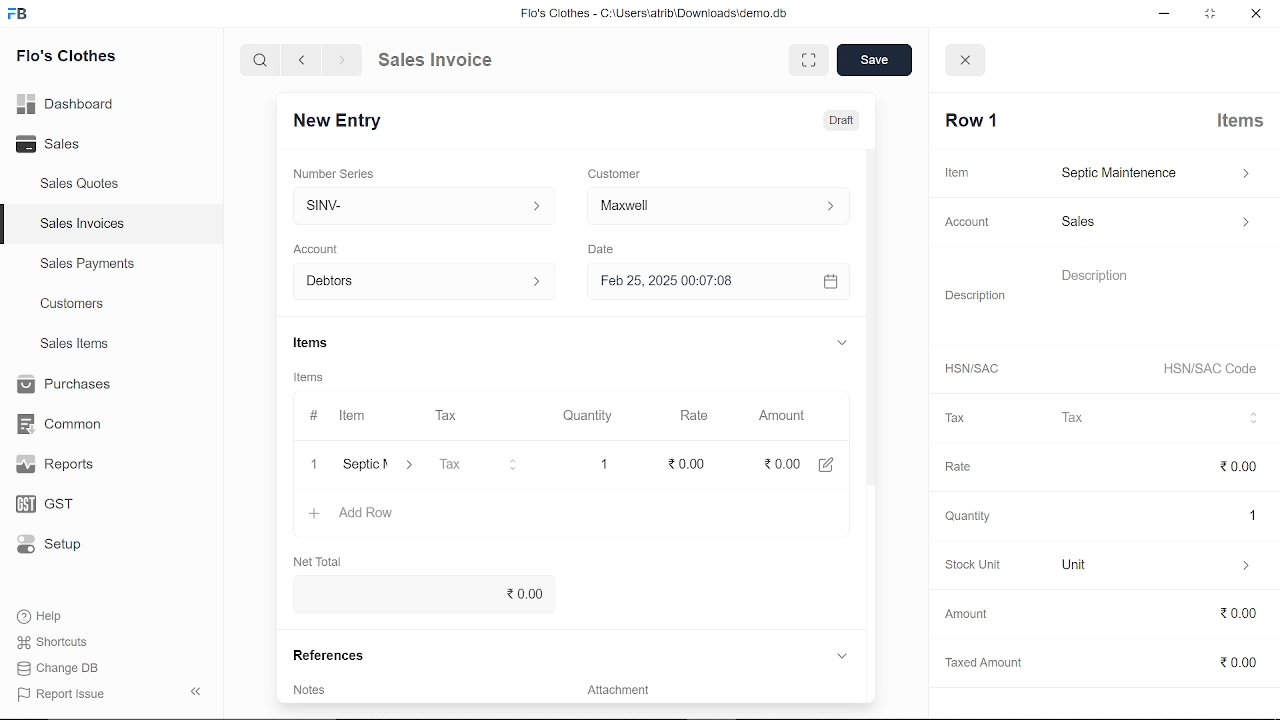  Describe the element at coordinates (1161, 418) in the screenshot. I see `Tax` at that location.